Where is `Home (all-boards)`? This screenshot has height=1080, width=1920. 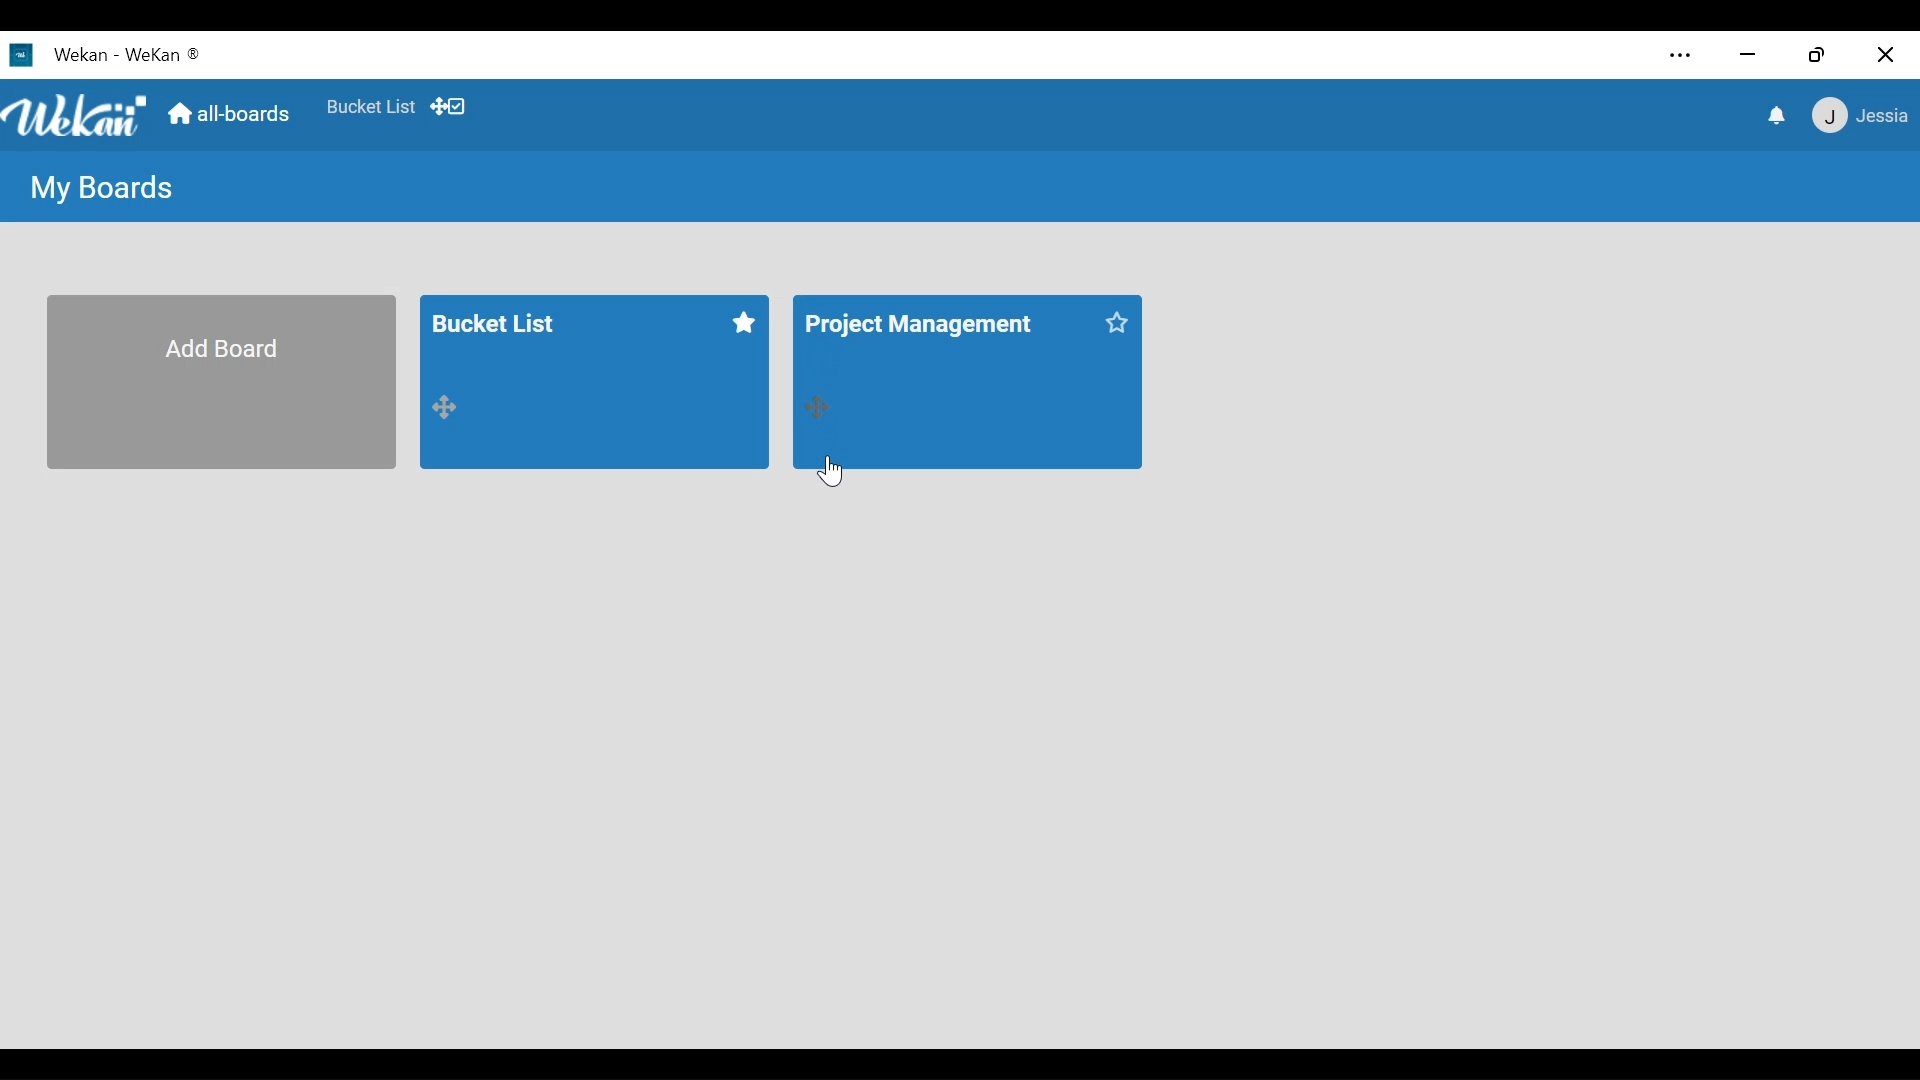
Home (all-boards) is located at coordinates (231, 114).